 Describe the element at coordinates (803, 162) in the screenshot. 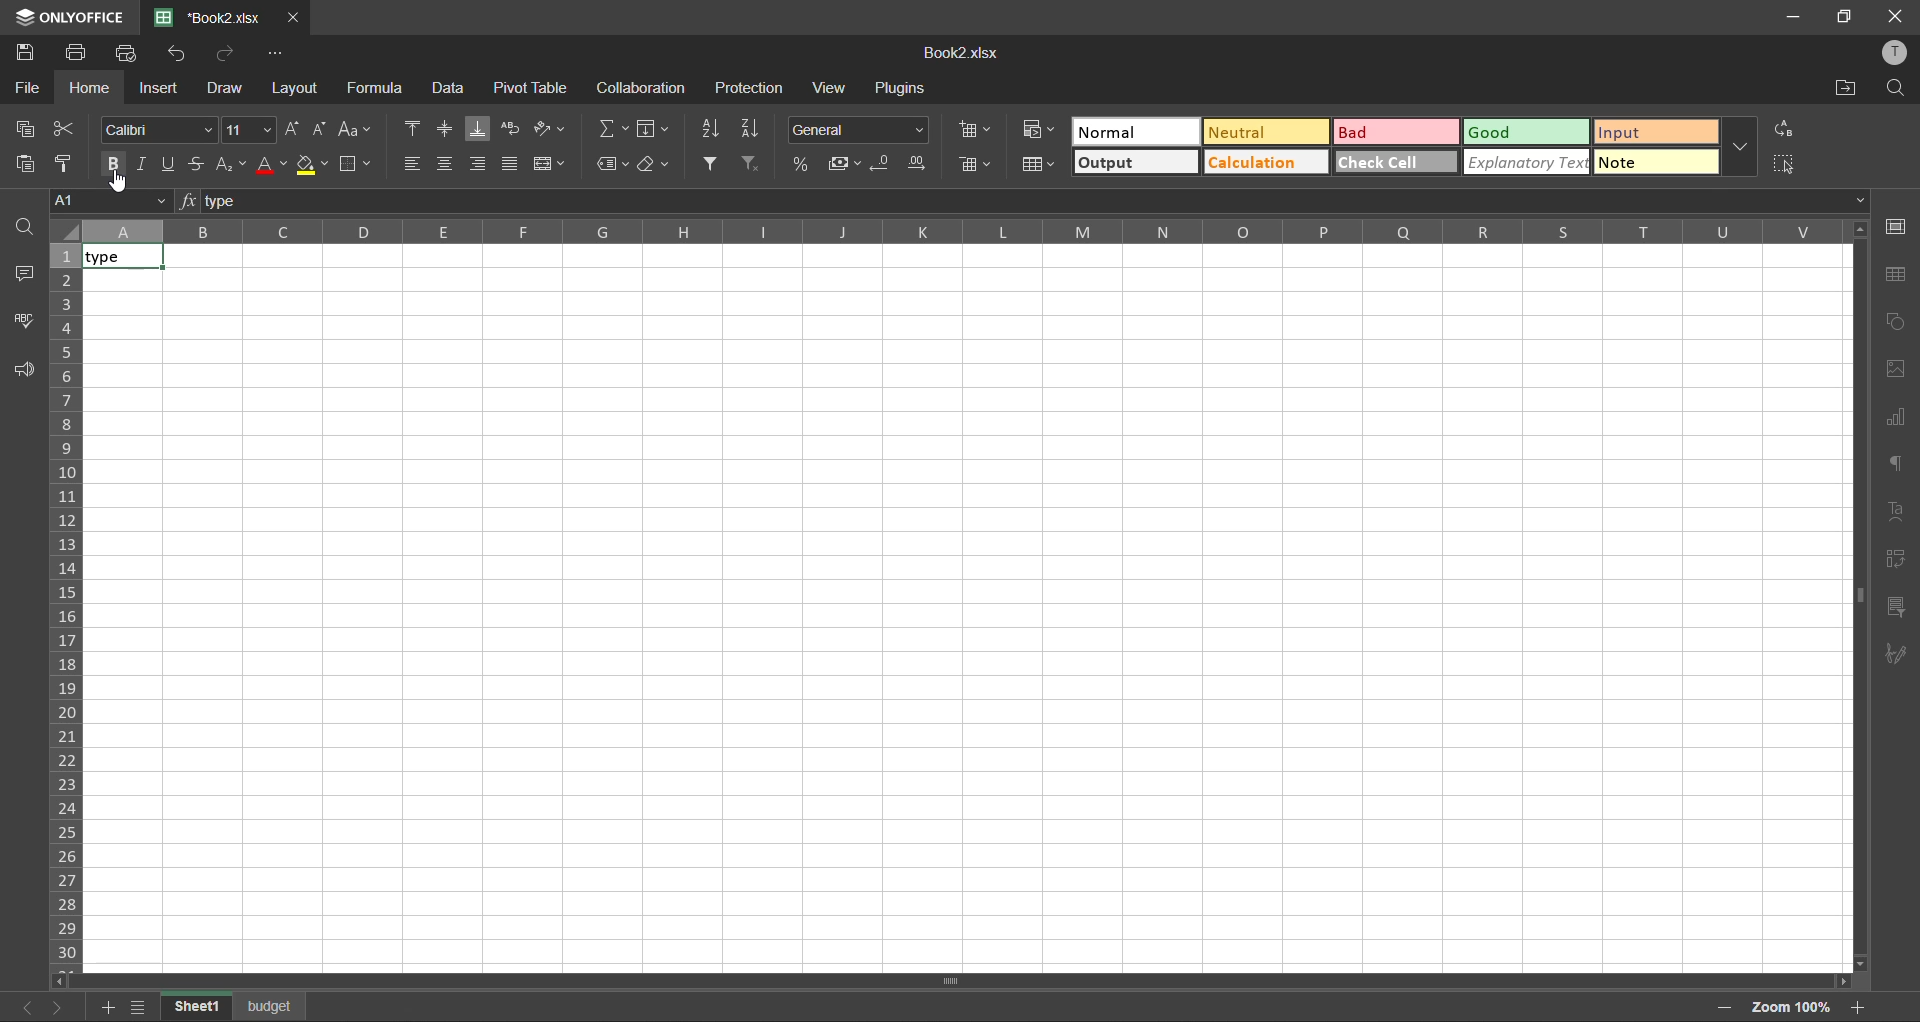

I see `percent` at that location.